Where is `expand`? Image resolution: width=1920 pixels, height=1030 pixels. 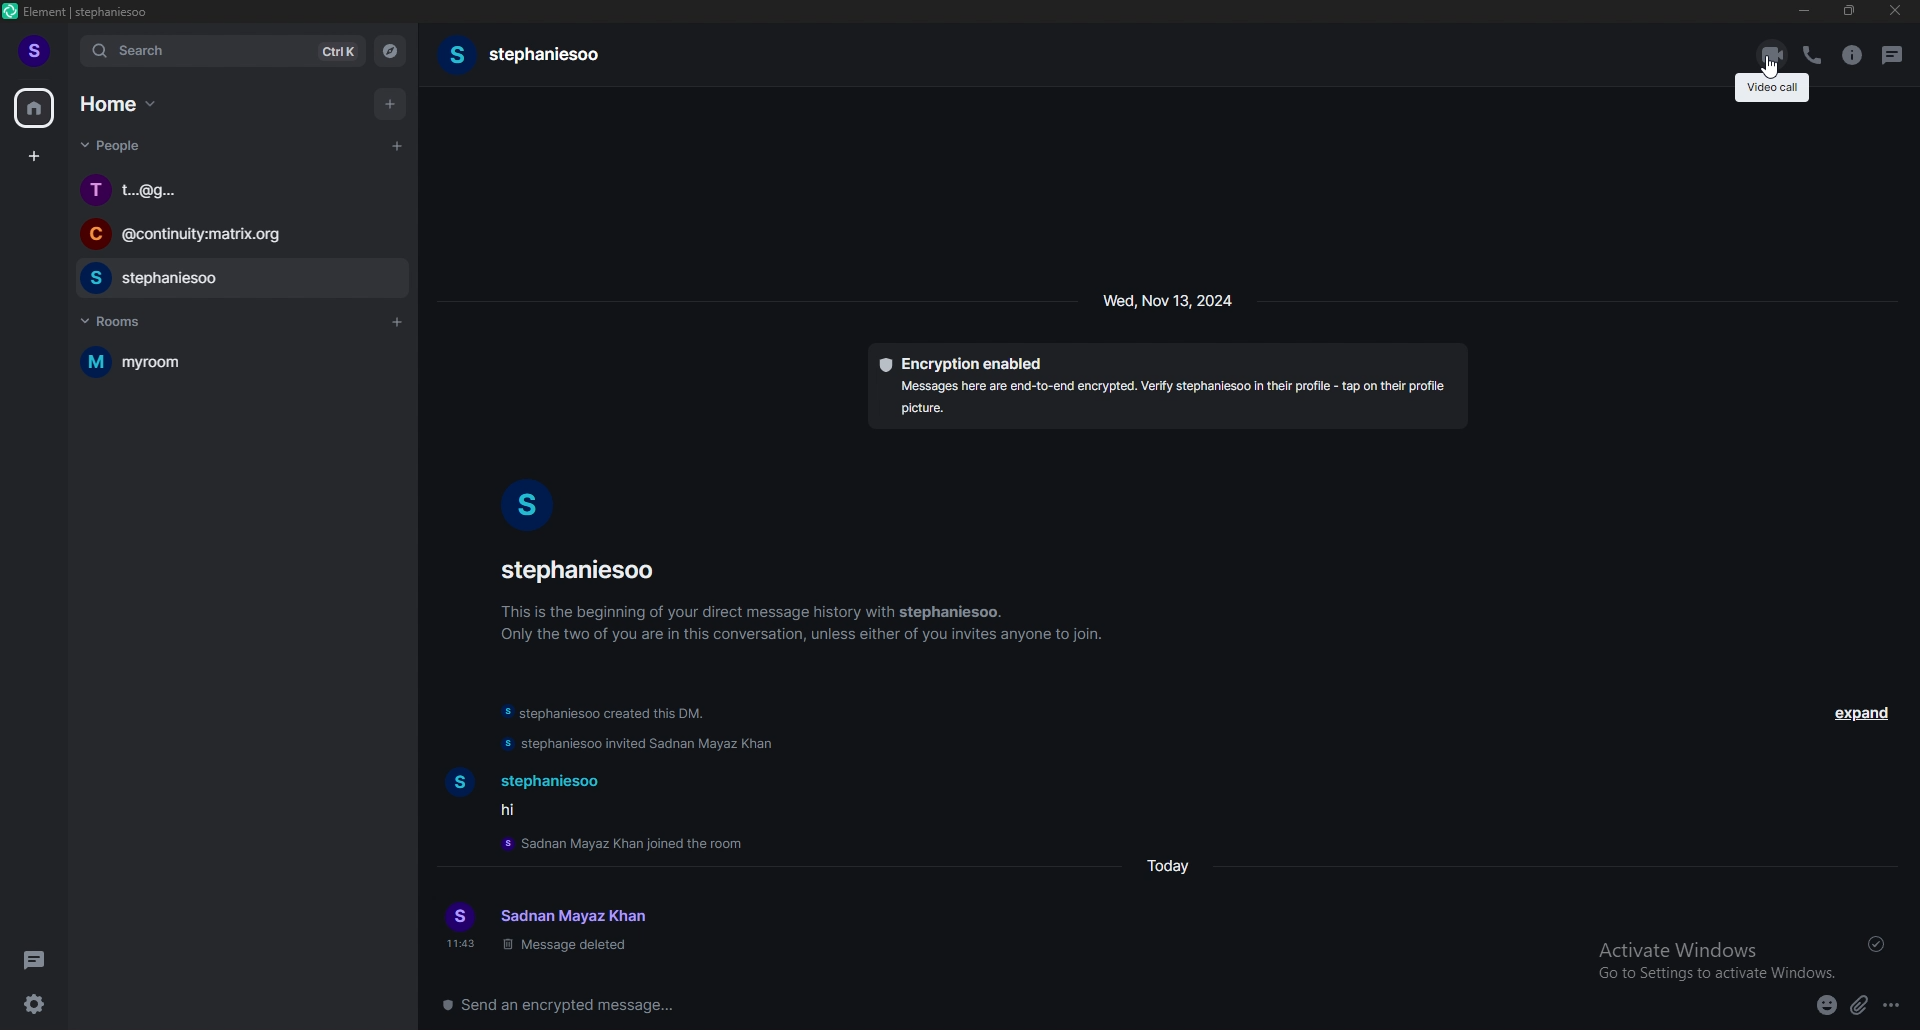
expand is located at coordinates (1860, 712).